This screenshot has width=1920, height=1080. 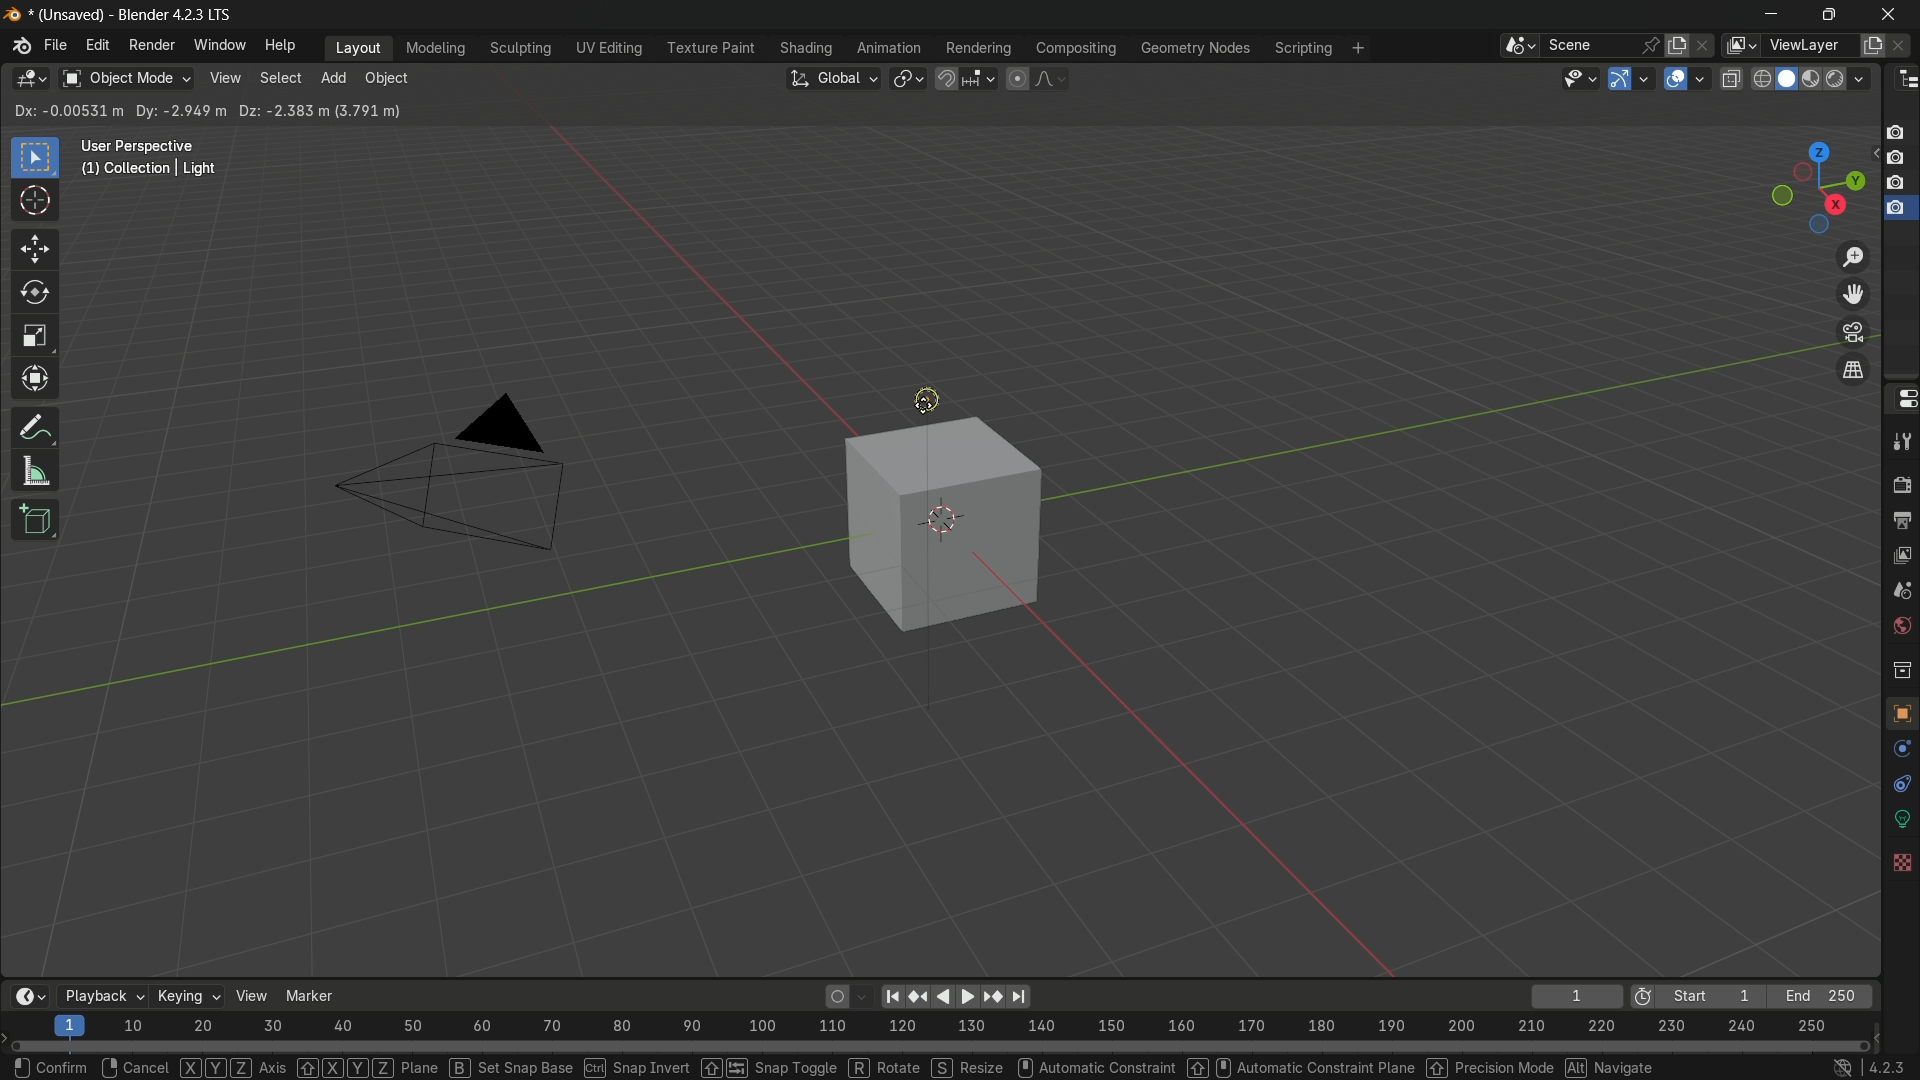 What do you see at coordinates (1593, 47) in the screenshot?
I see `scene name` at bounding box center [1593, 47].